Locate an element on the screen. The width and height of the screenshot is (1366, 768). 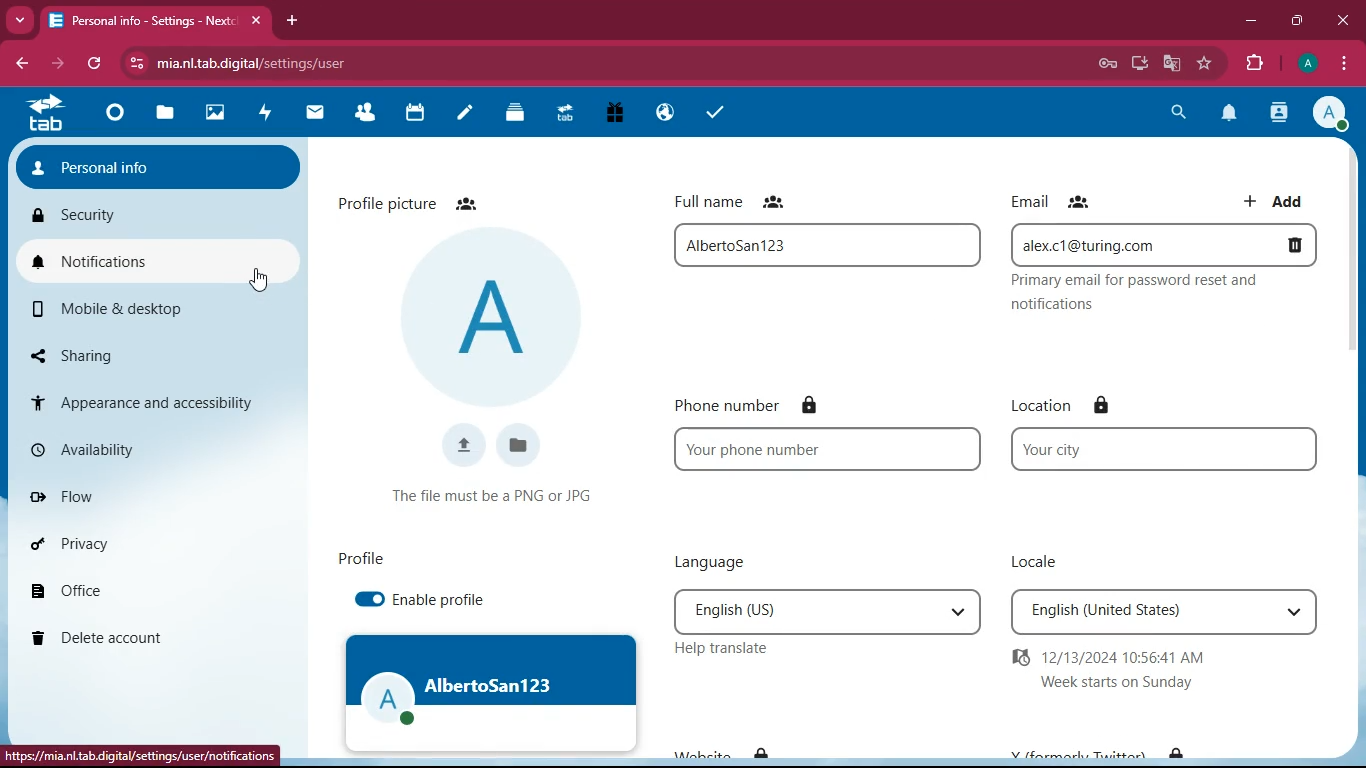
notifications is located at coordinates (1226, 114).